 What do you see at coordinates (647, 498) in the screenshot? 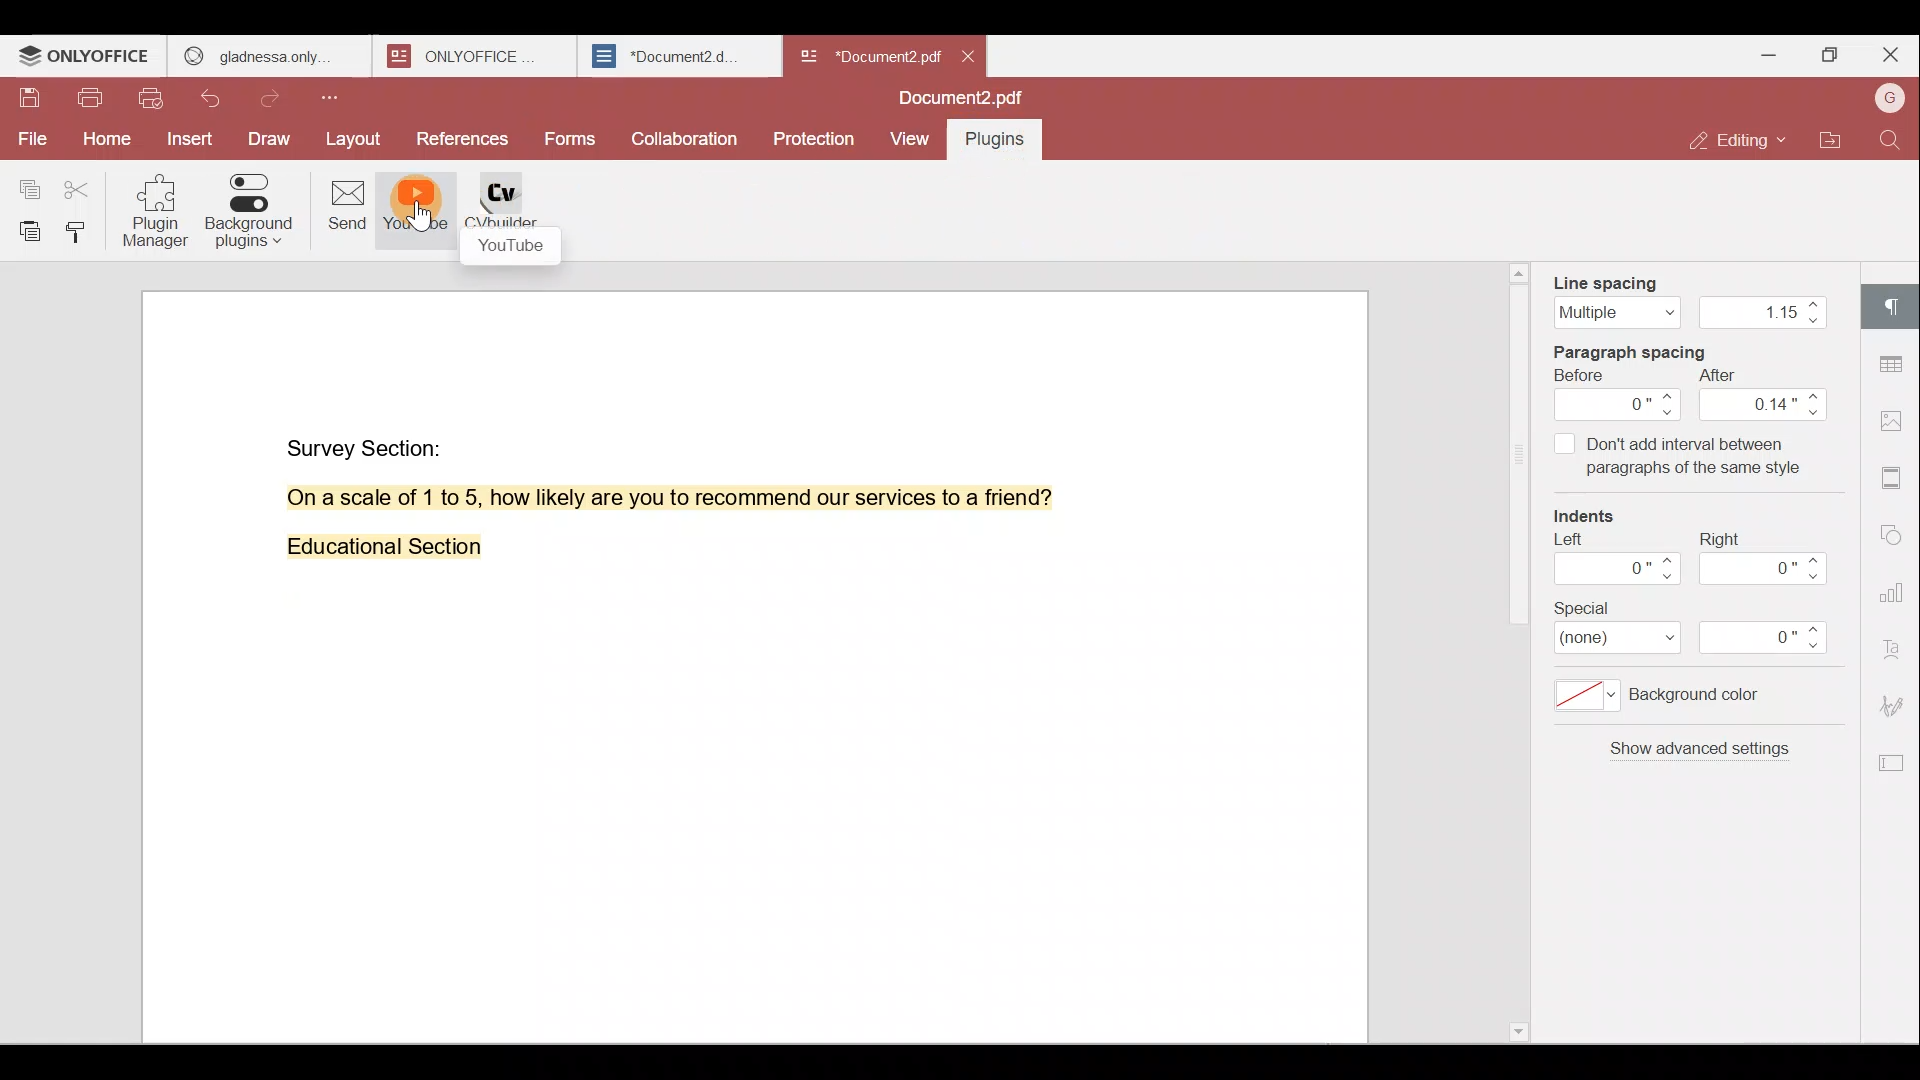
I see `On a scale of 1 to 5, how likely are you to recommend our services to a friend?` at bounding box center [647, 498].